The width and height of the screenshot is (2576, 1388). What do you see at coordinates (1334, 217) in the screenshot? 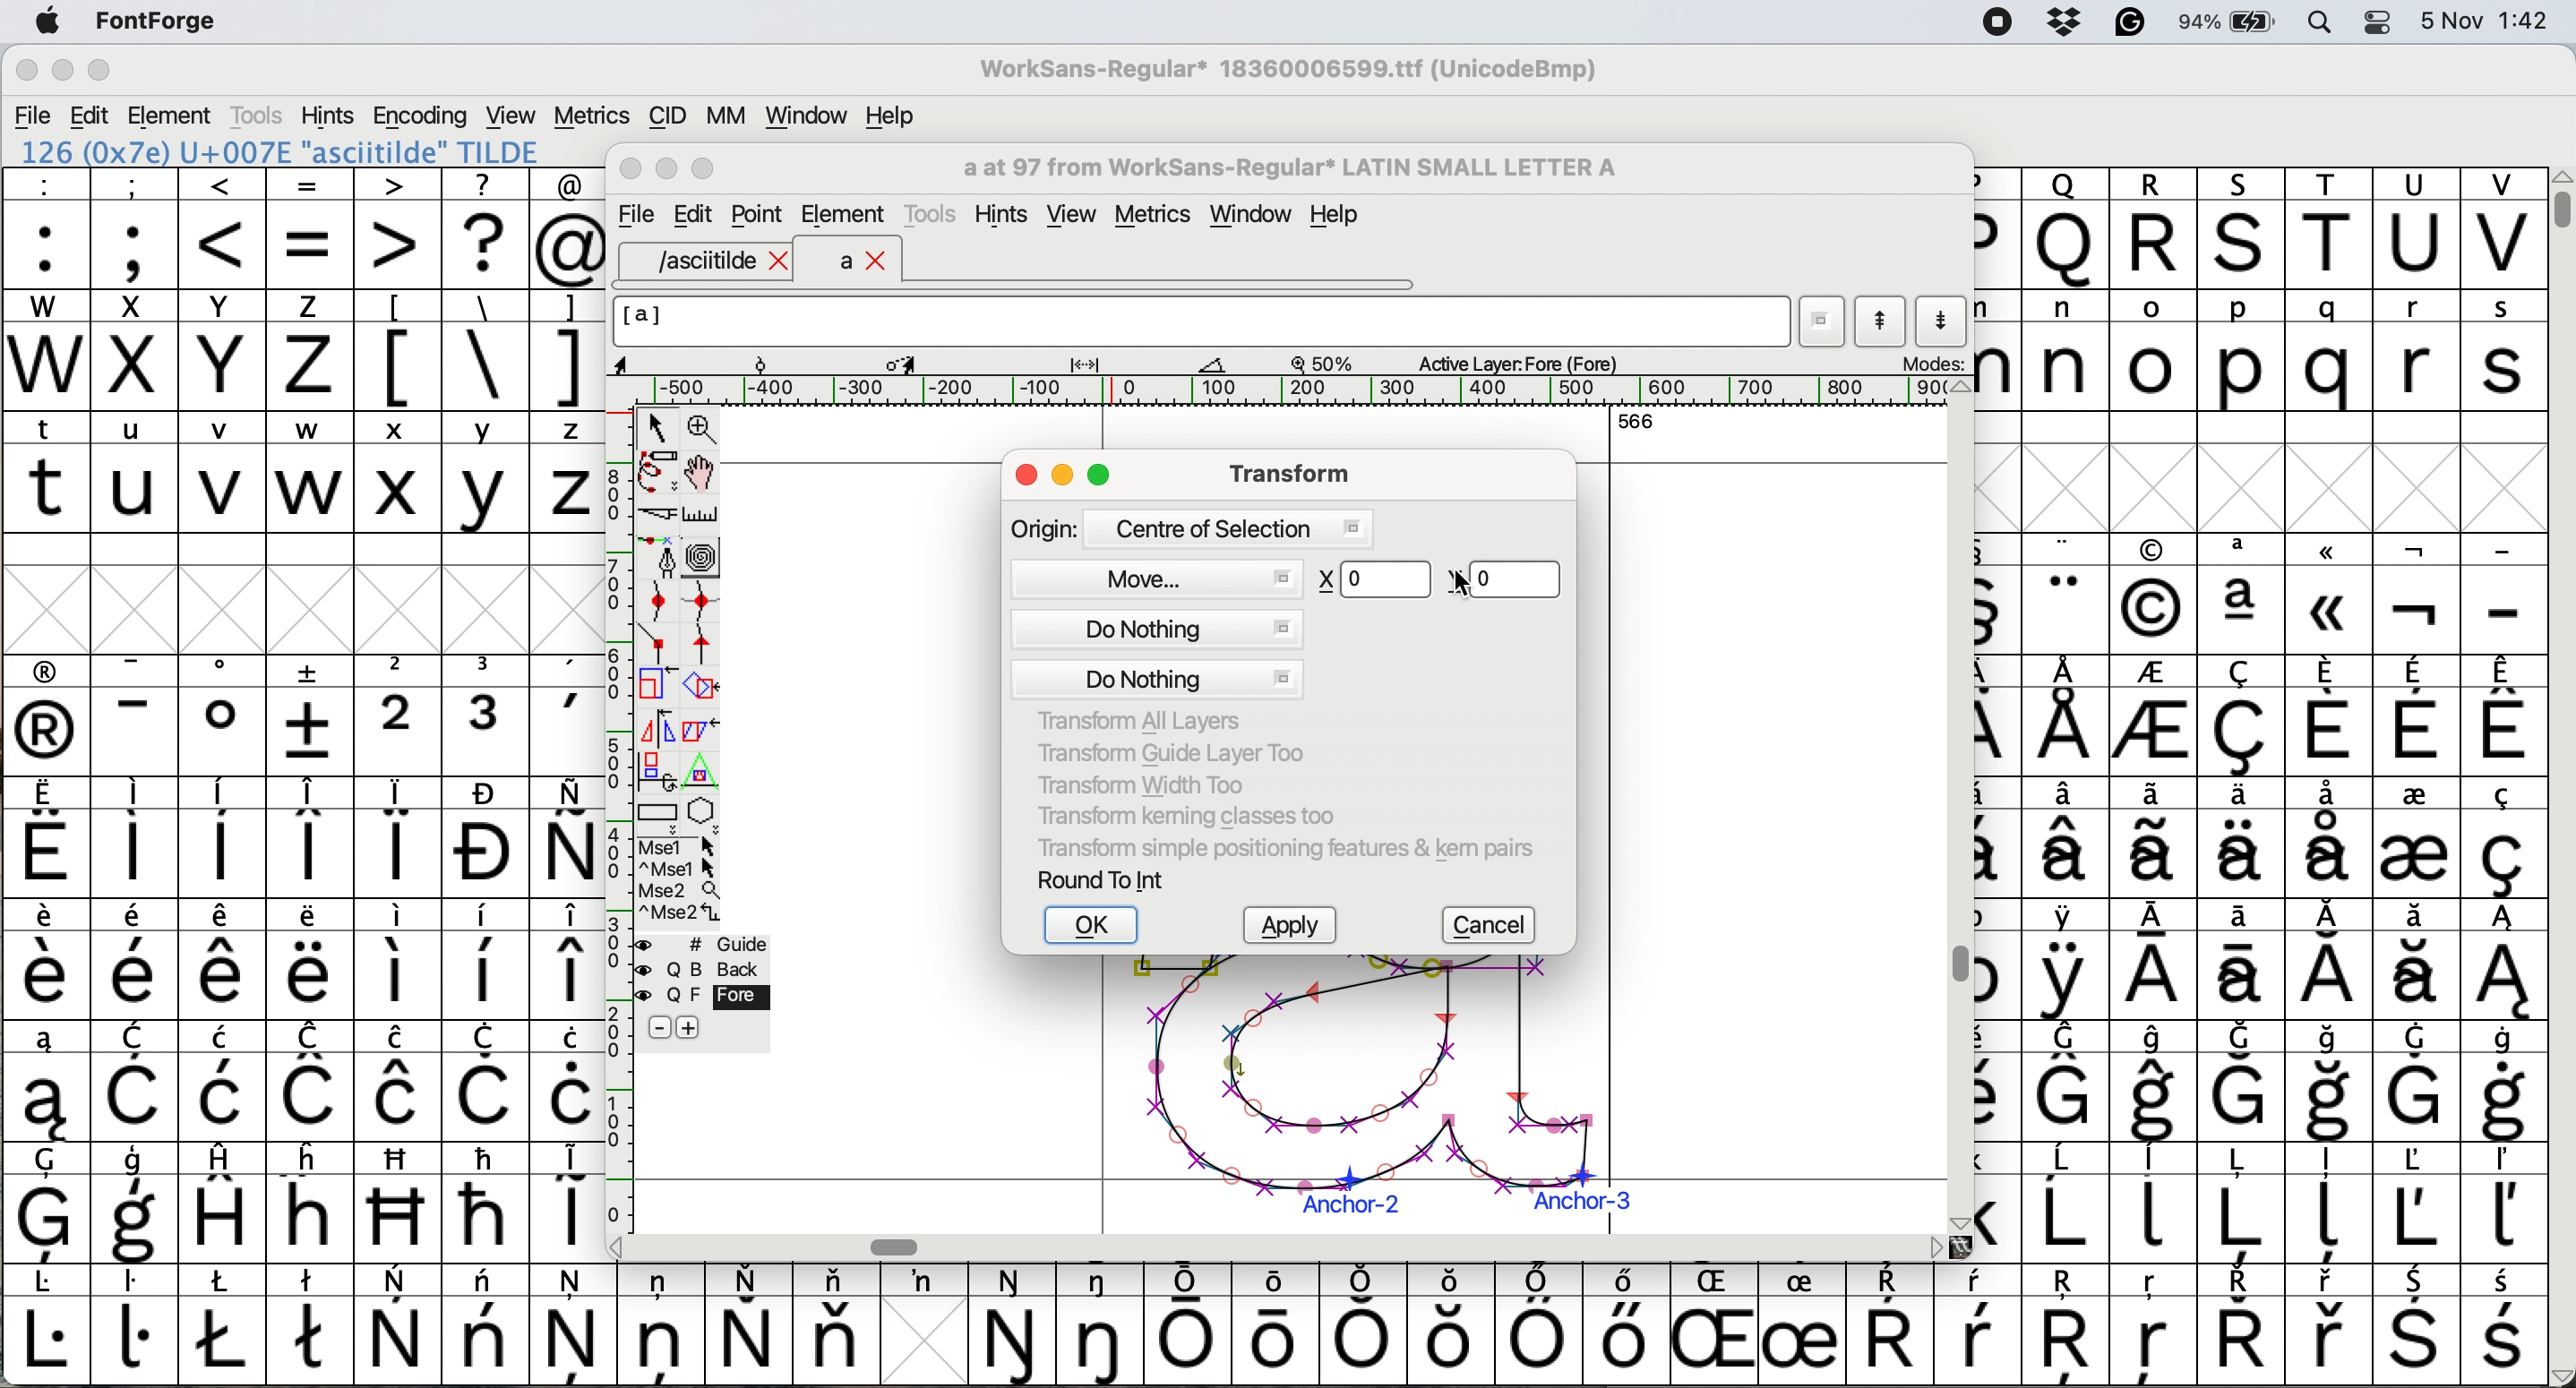
I see `Help` at bounding box center [1334, 217].